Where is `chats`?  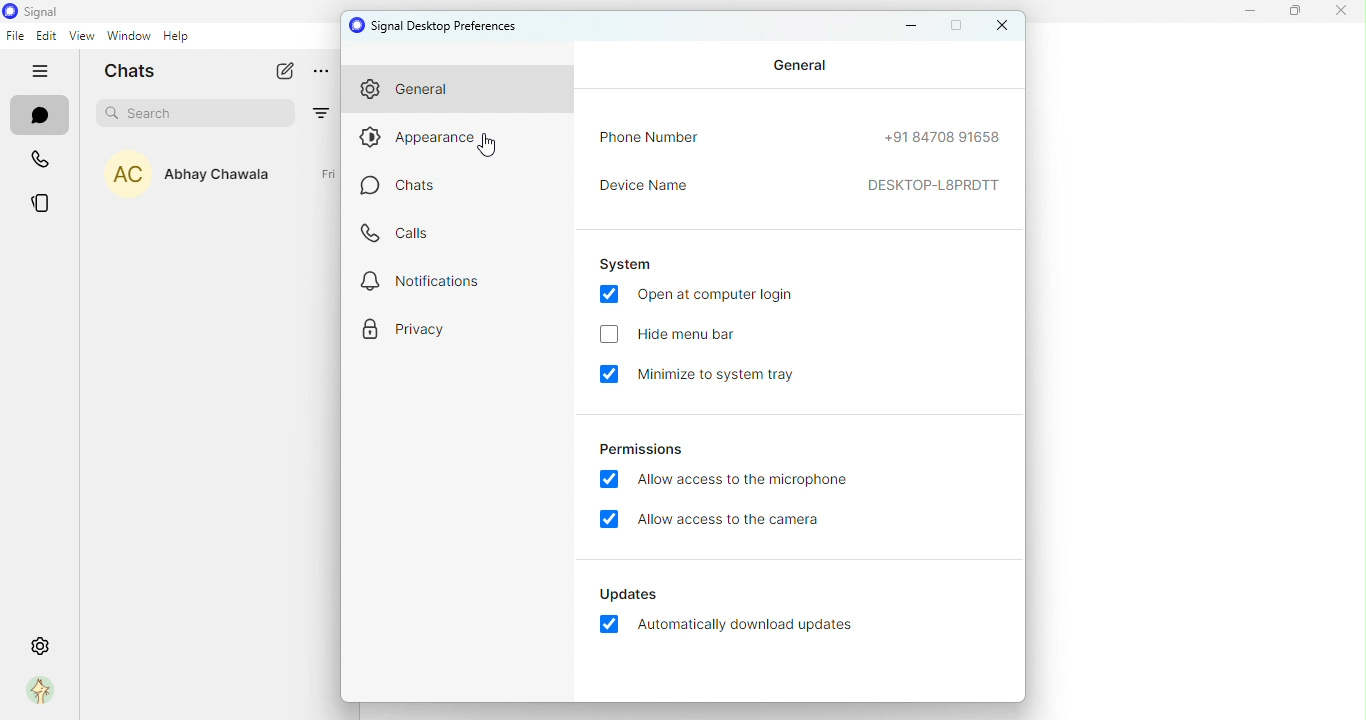
chats is located at coordinates (419, 188).